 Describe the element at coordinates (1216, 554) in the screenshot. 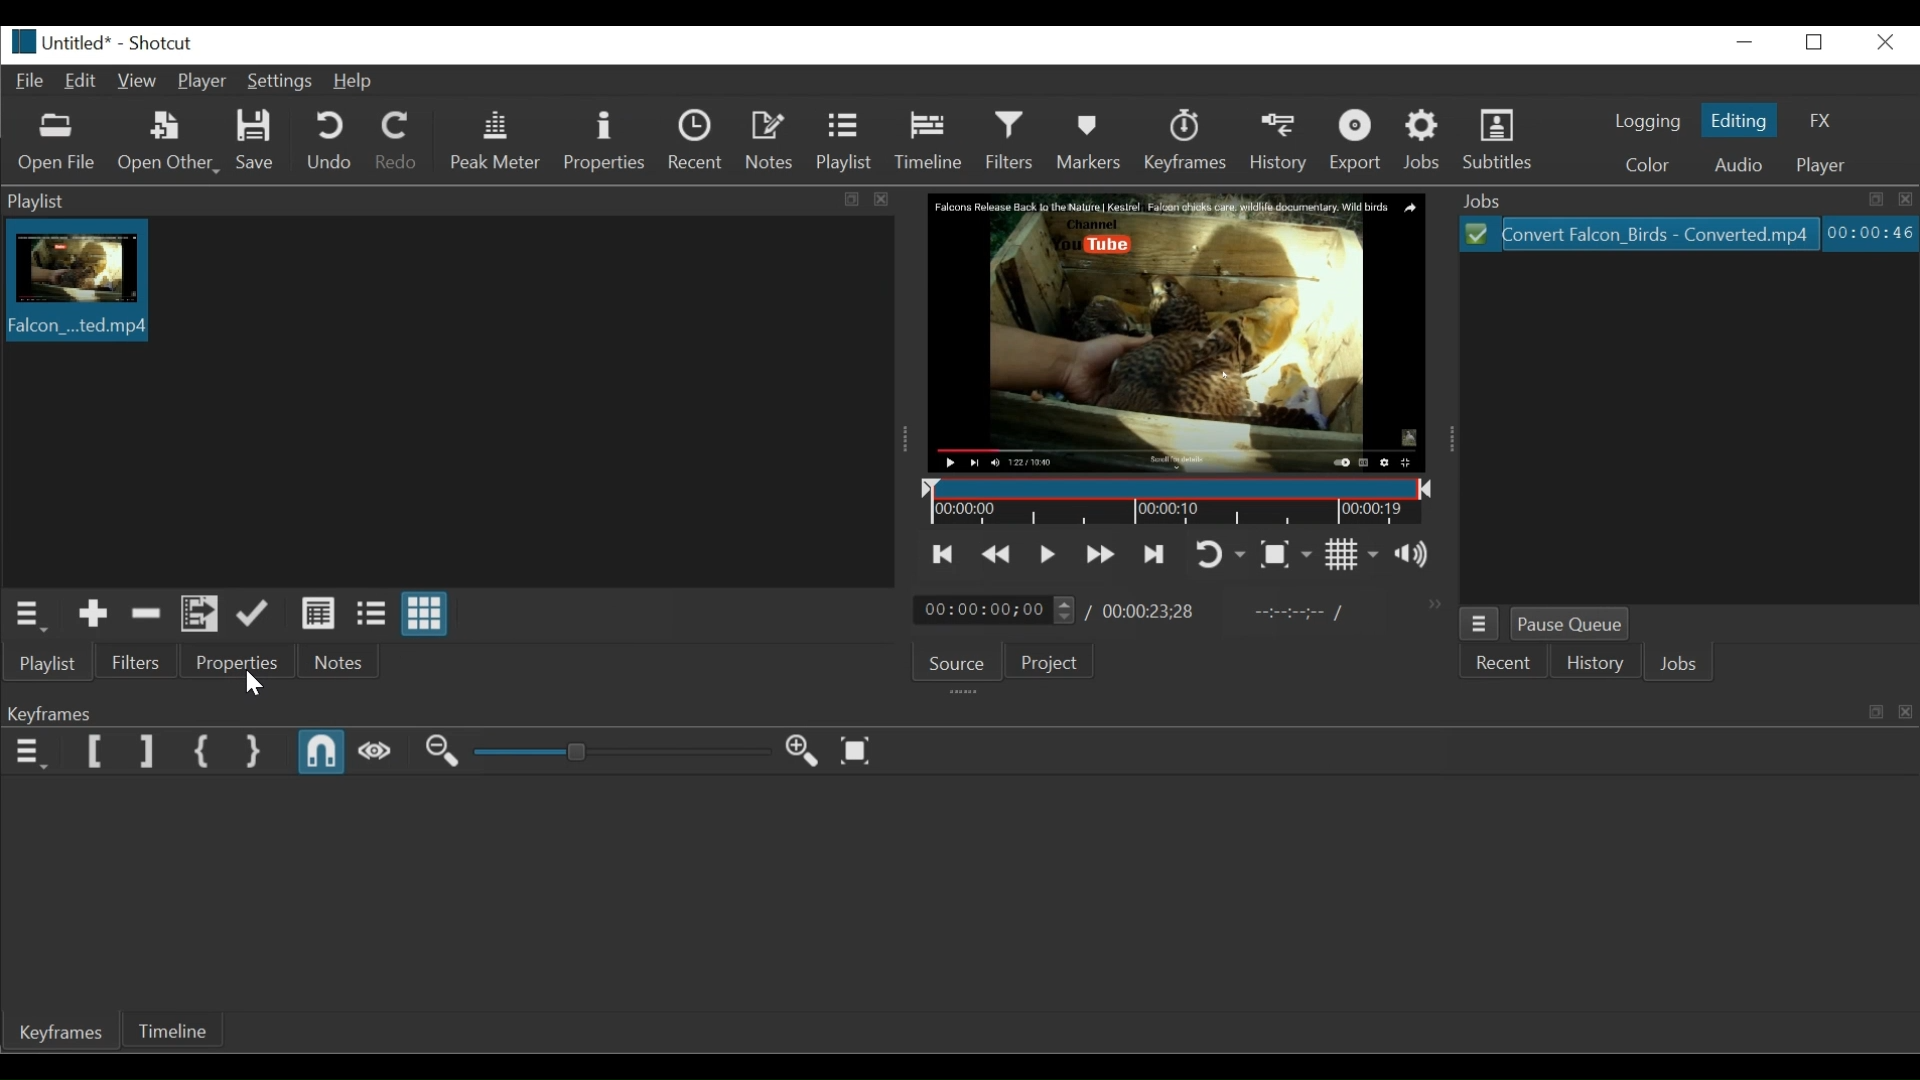

I see `Toggle player looping` at that location.